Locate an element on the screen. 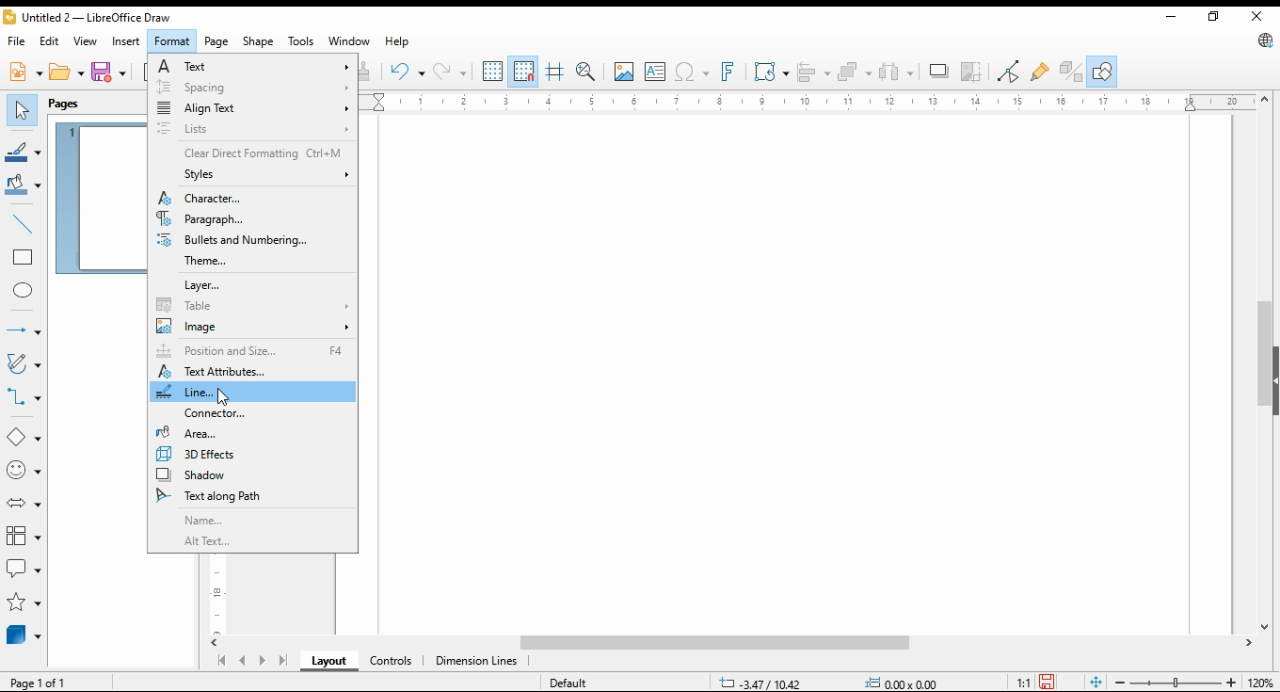 This screenshot has height=692, width=1280. alt text is located at coordinates (252, 541).